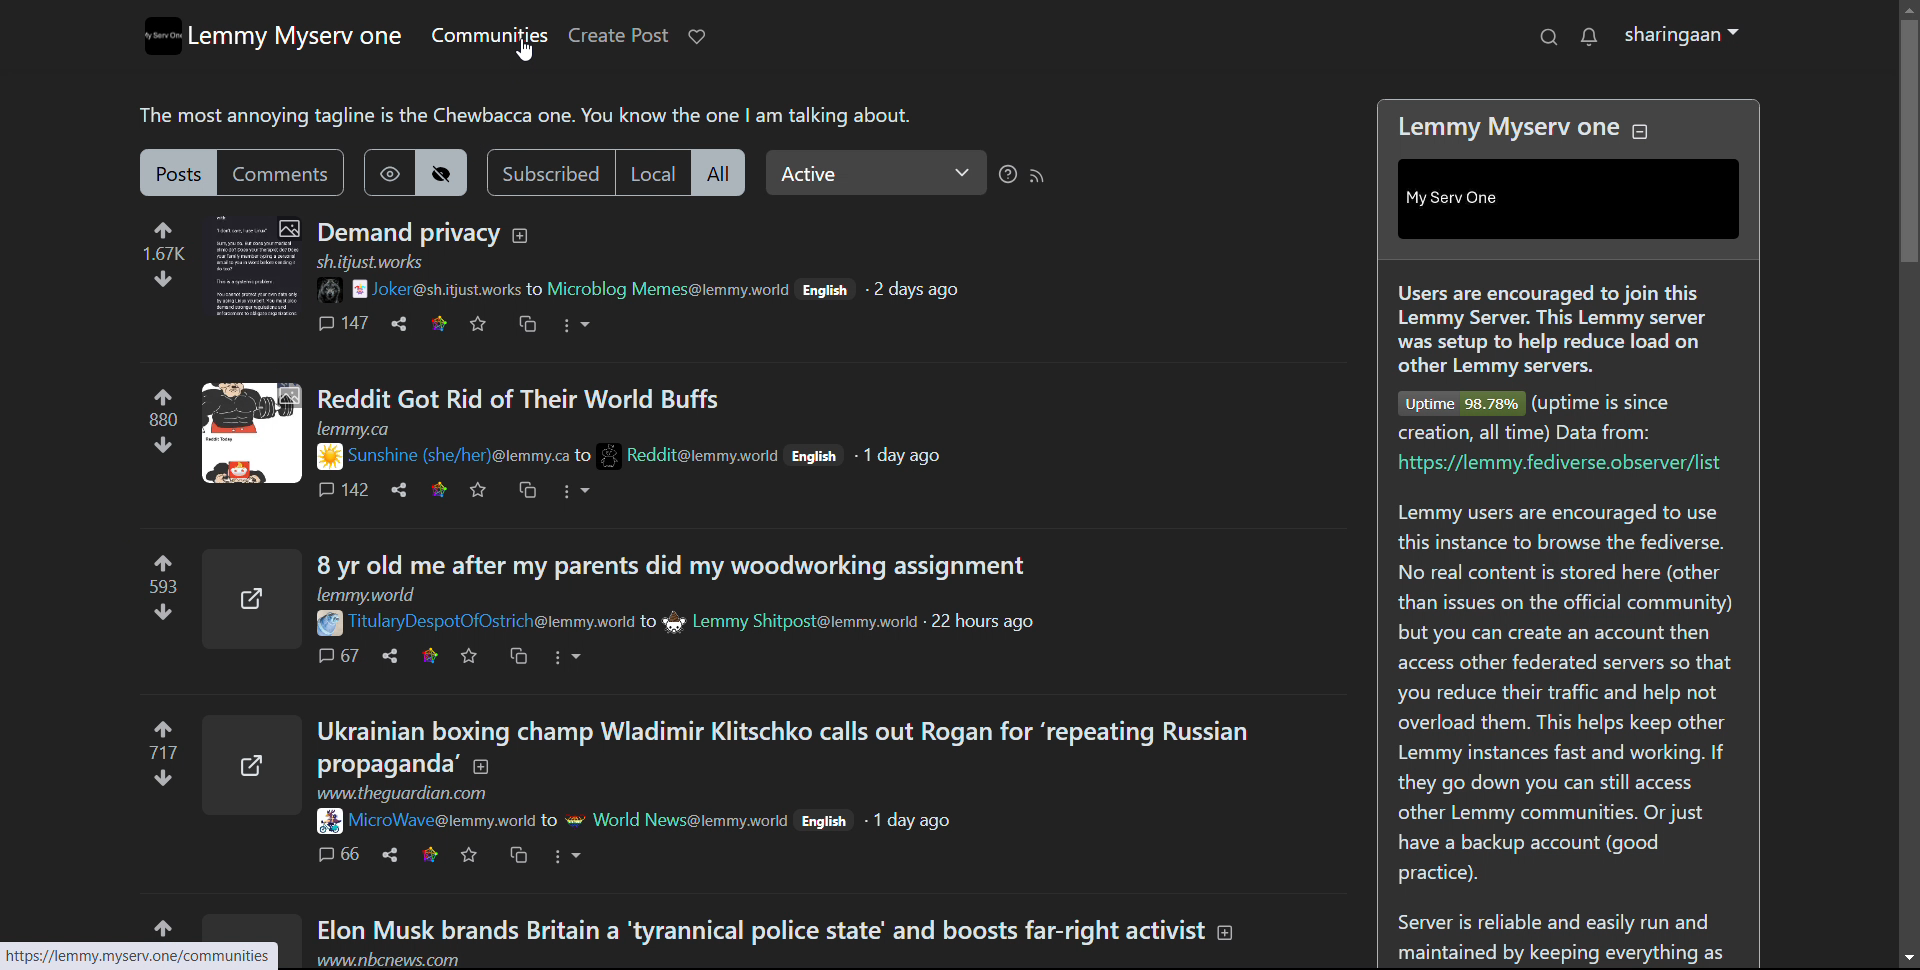 This screenshot has width=1920, height=970. I want to click on copy, so click(520, 655).